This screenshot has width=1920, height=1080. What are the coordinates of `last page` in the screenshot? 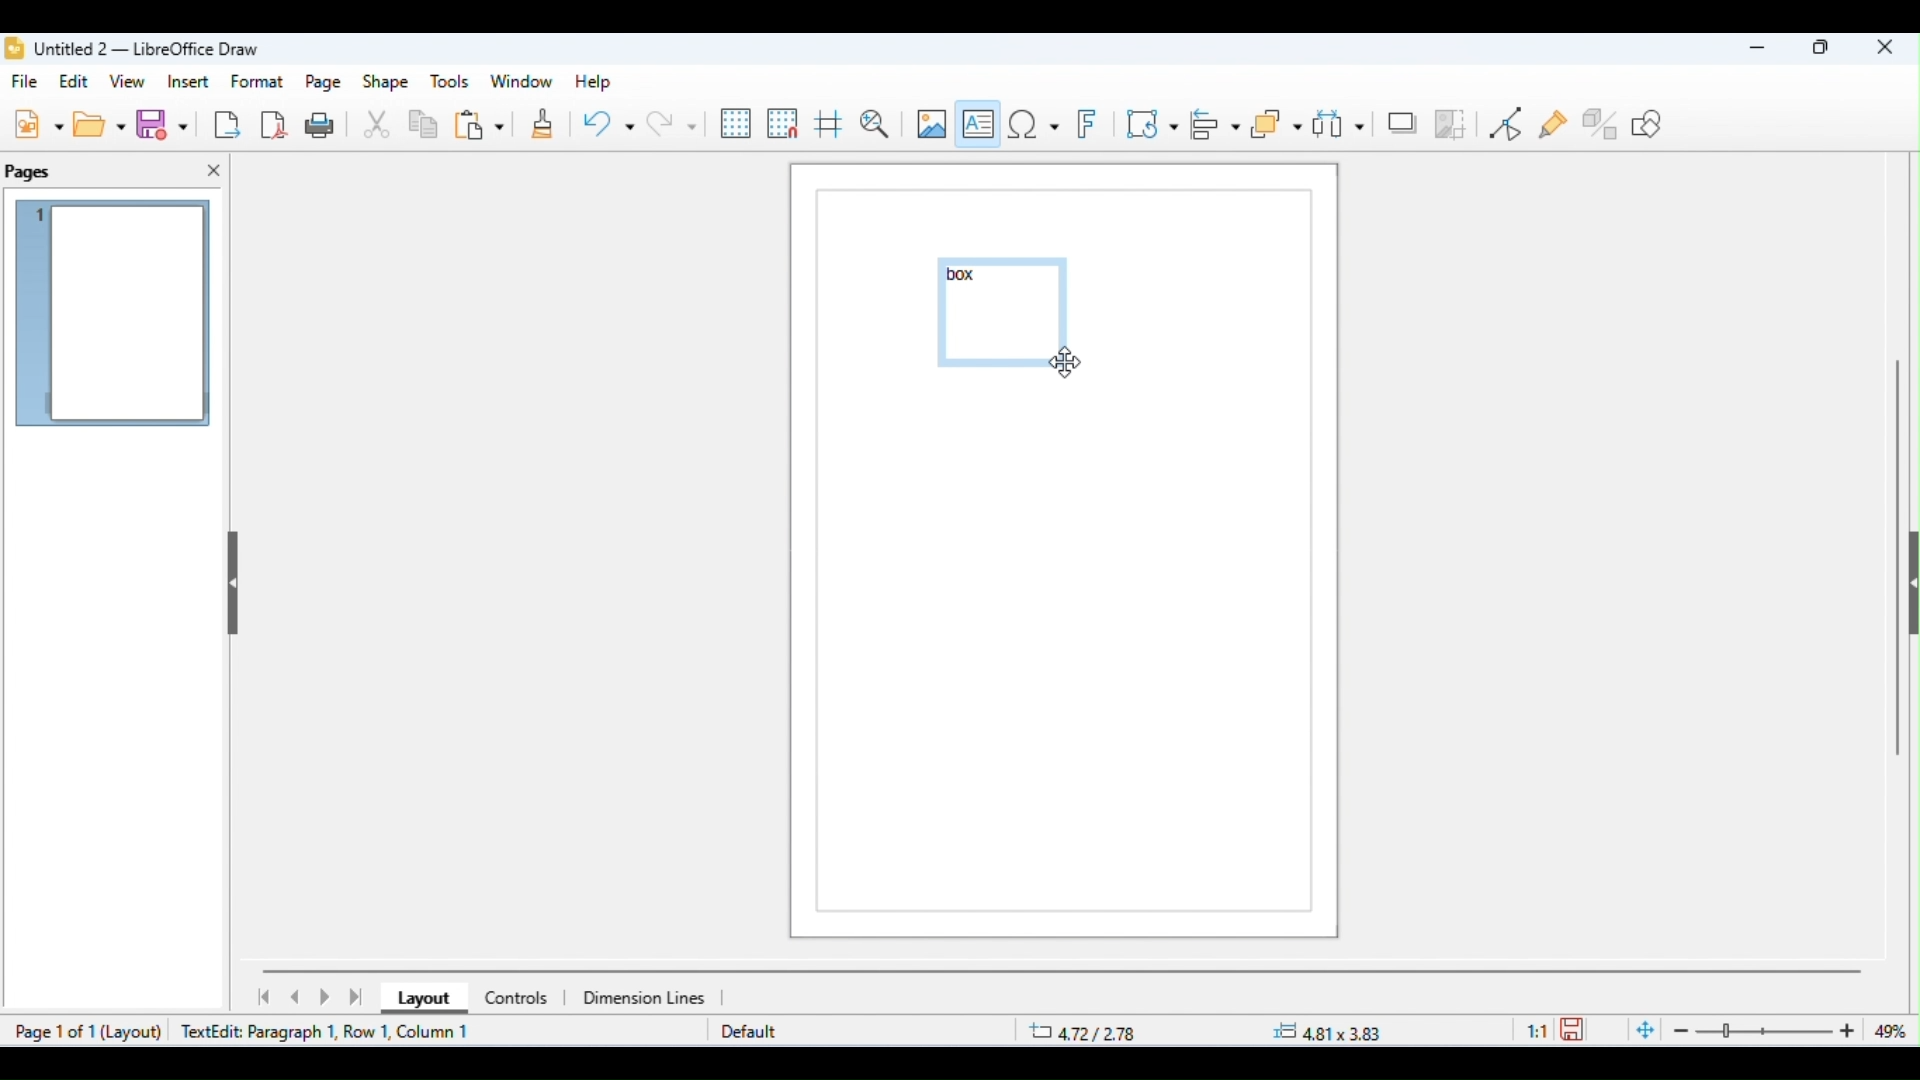 It's located at (358, 997).